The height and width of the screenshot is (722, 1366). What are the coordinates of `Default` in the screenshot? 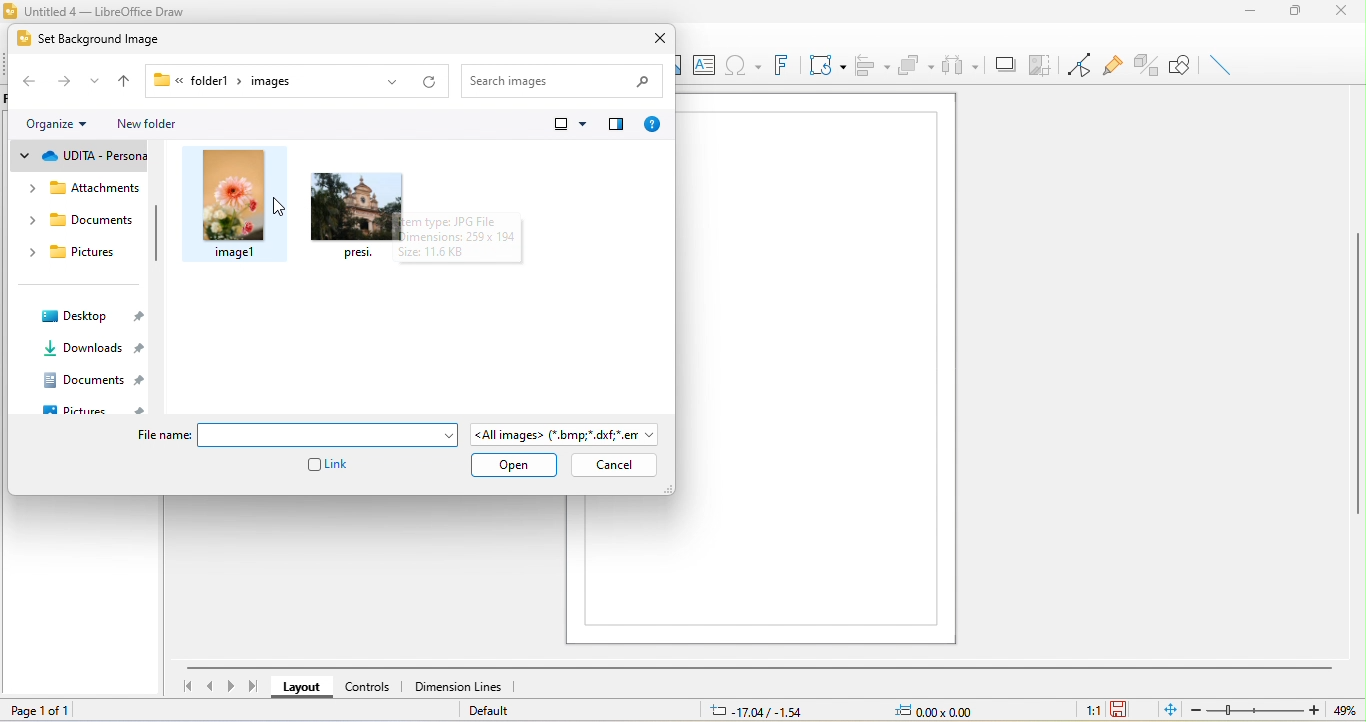 It's located at (496, 711).